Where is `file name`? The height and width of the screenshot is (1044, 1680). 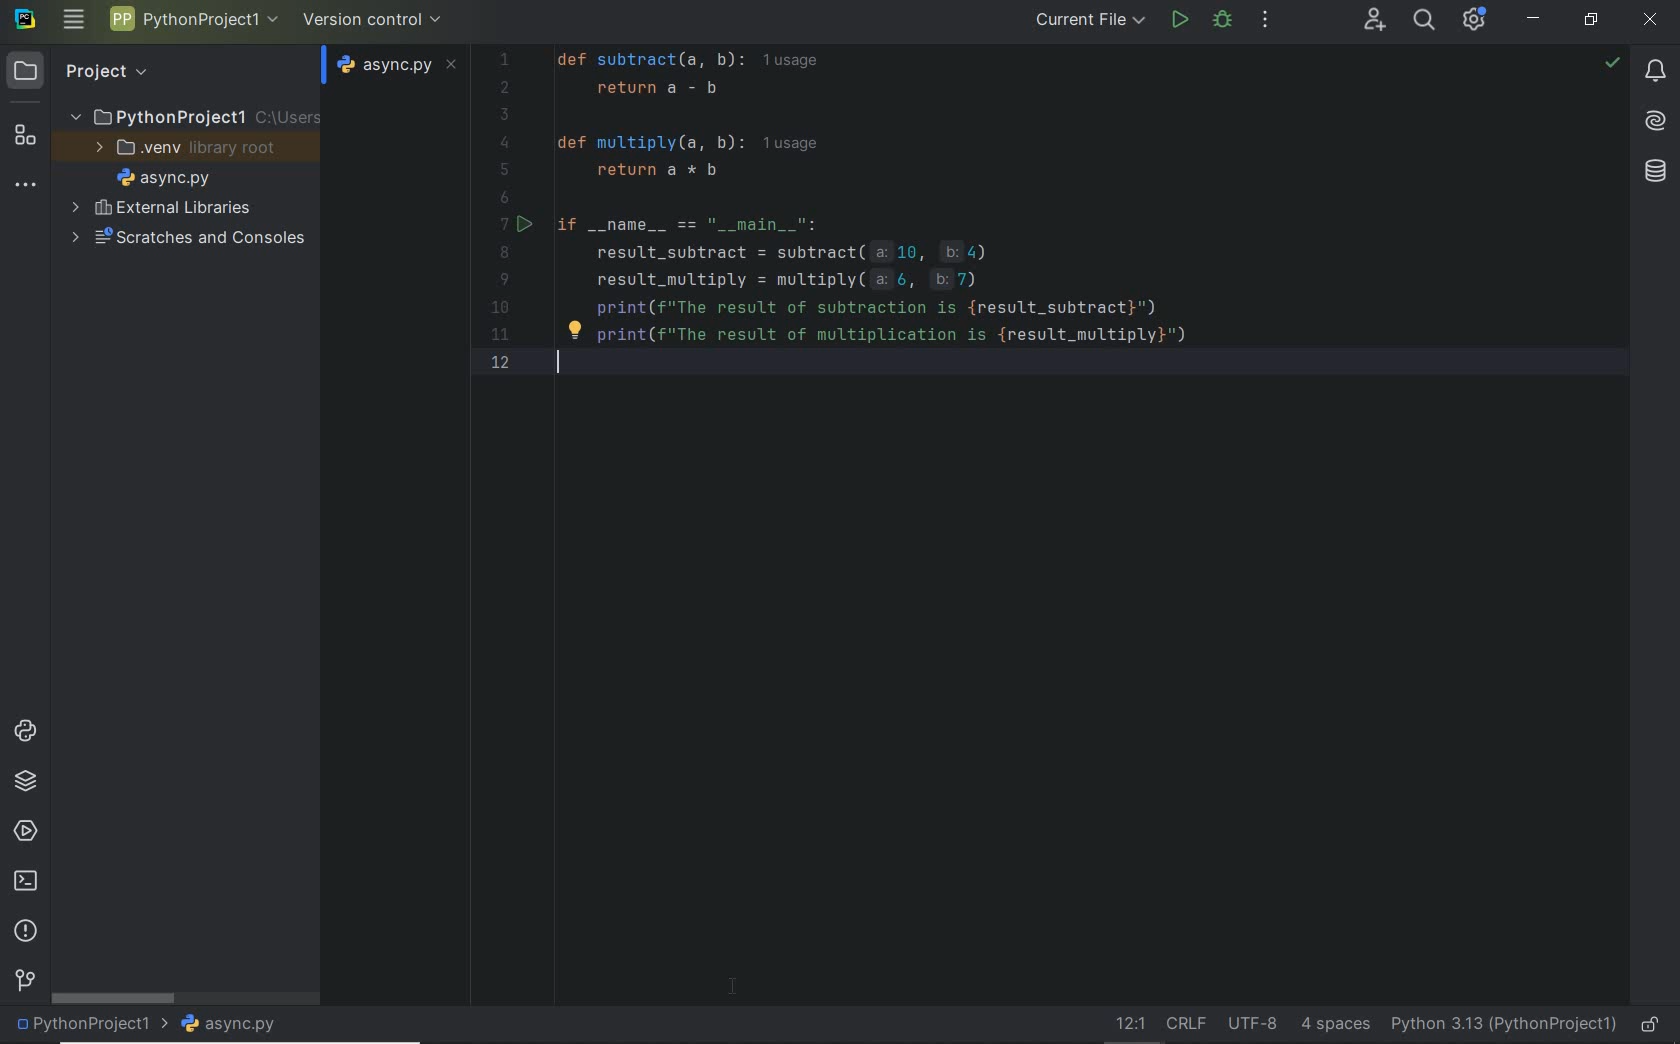
file name is located at coordinates (236, 1024).